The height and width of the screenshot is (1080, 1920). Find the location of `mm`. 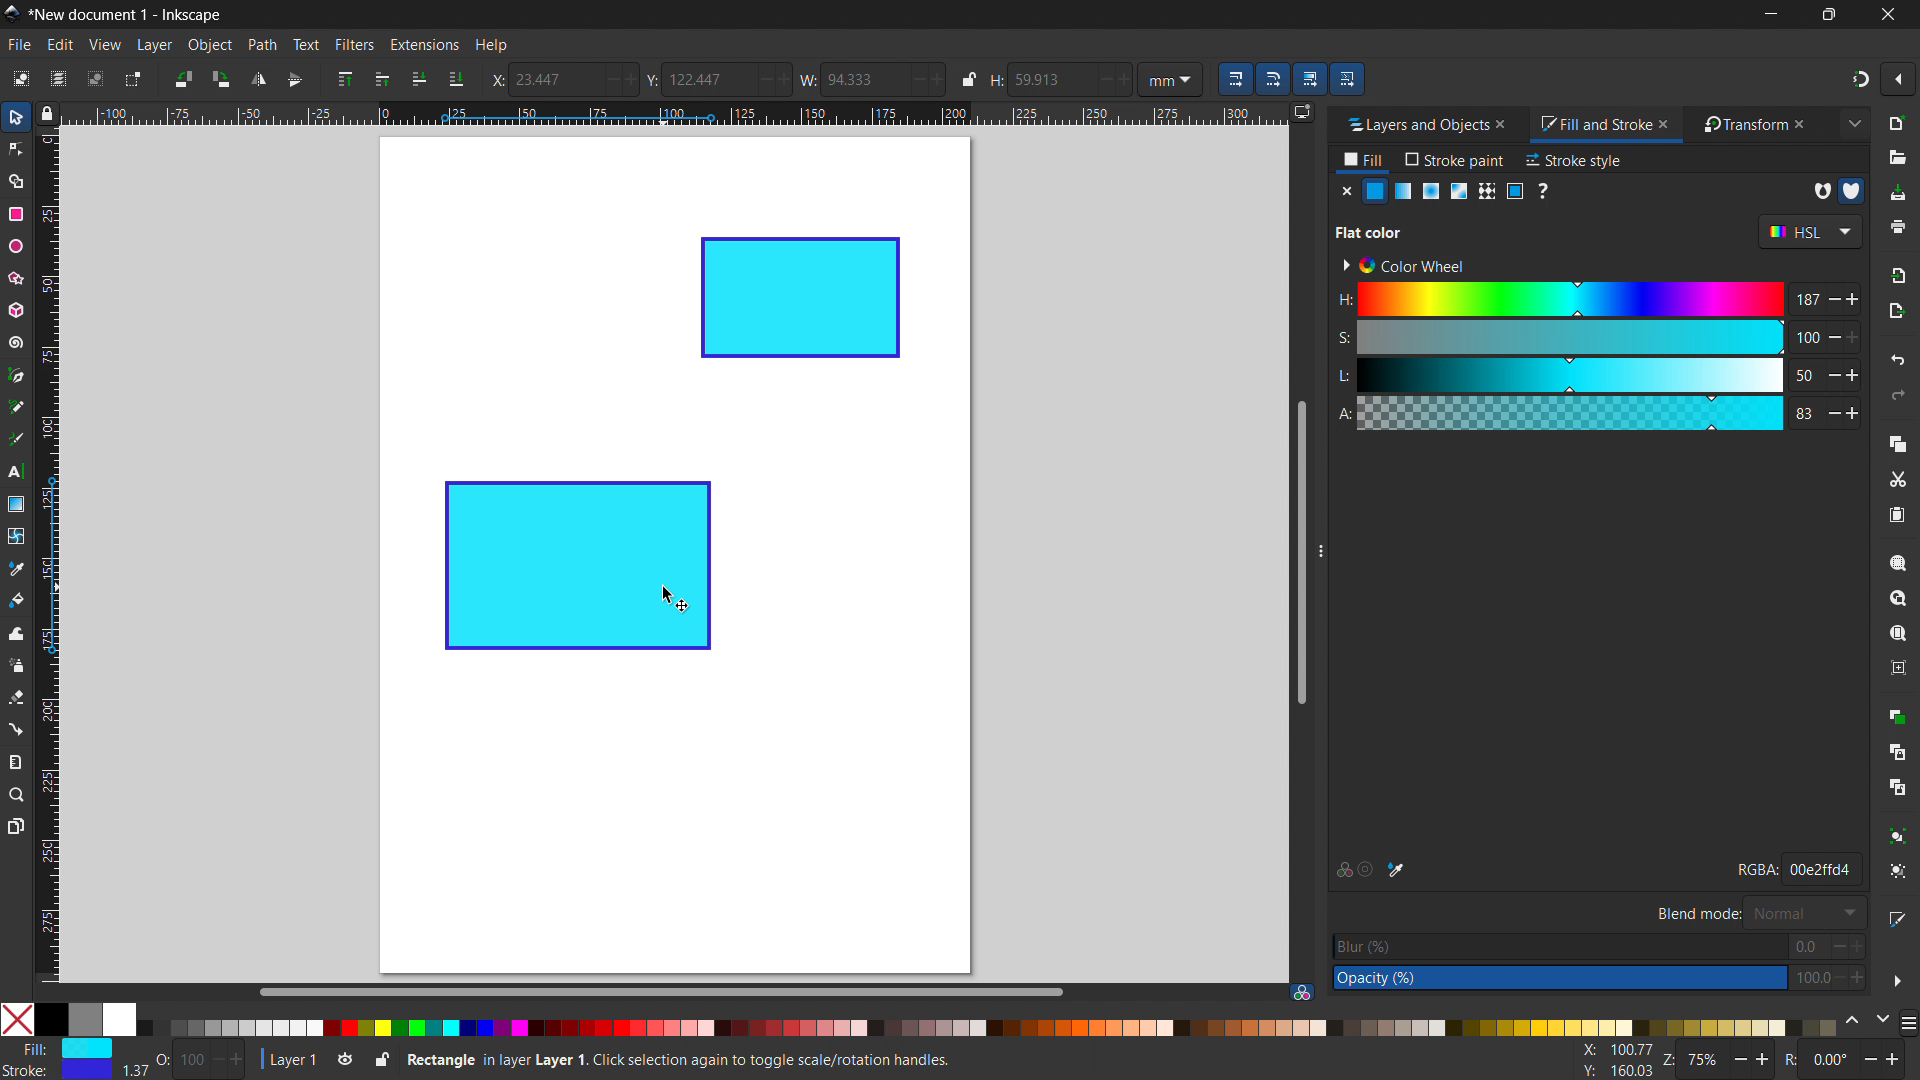

mm is located at coordinates (1174, 78).